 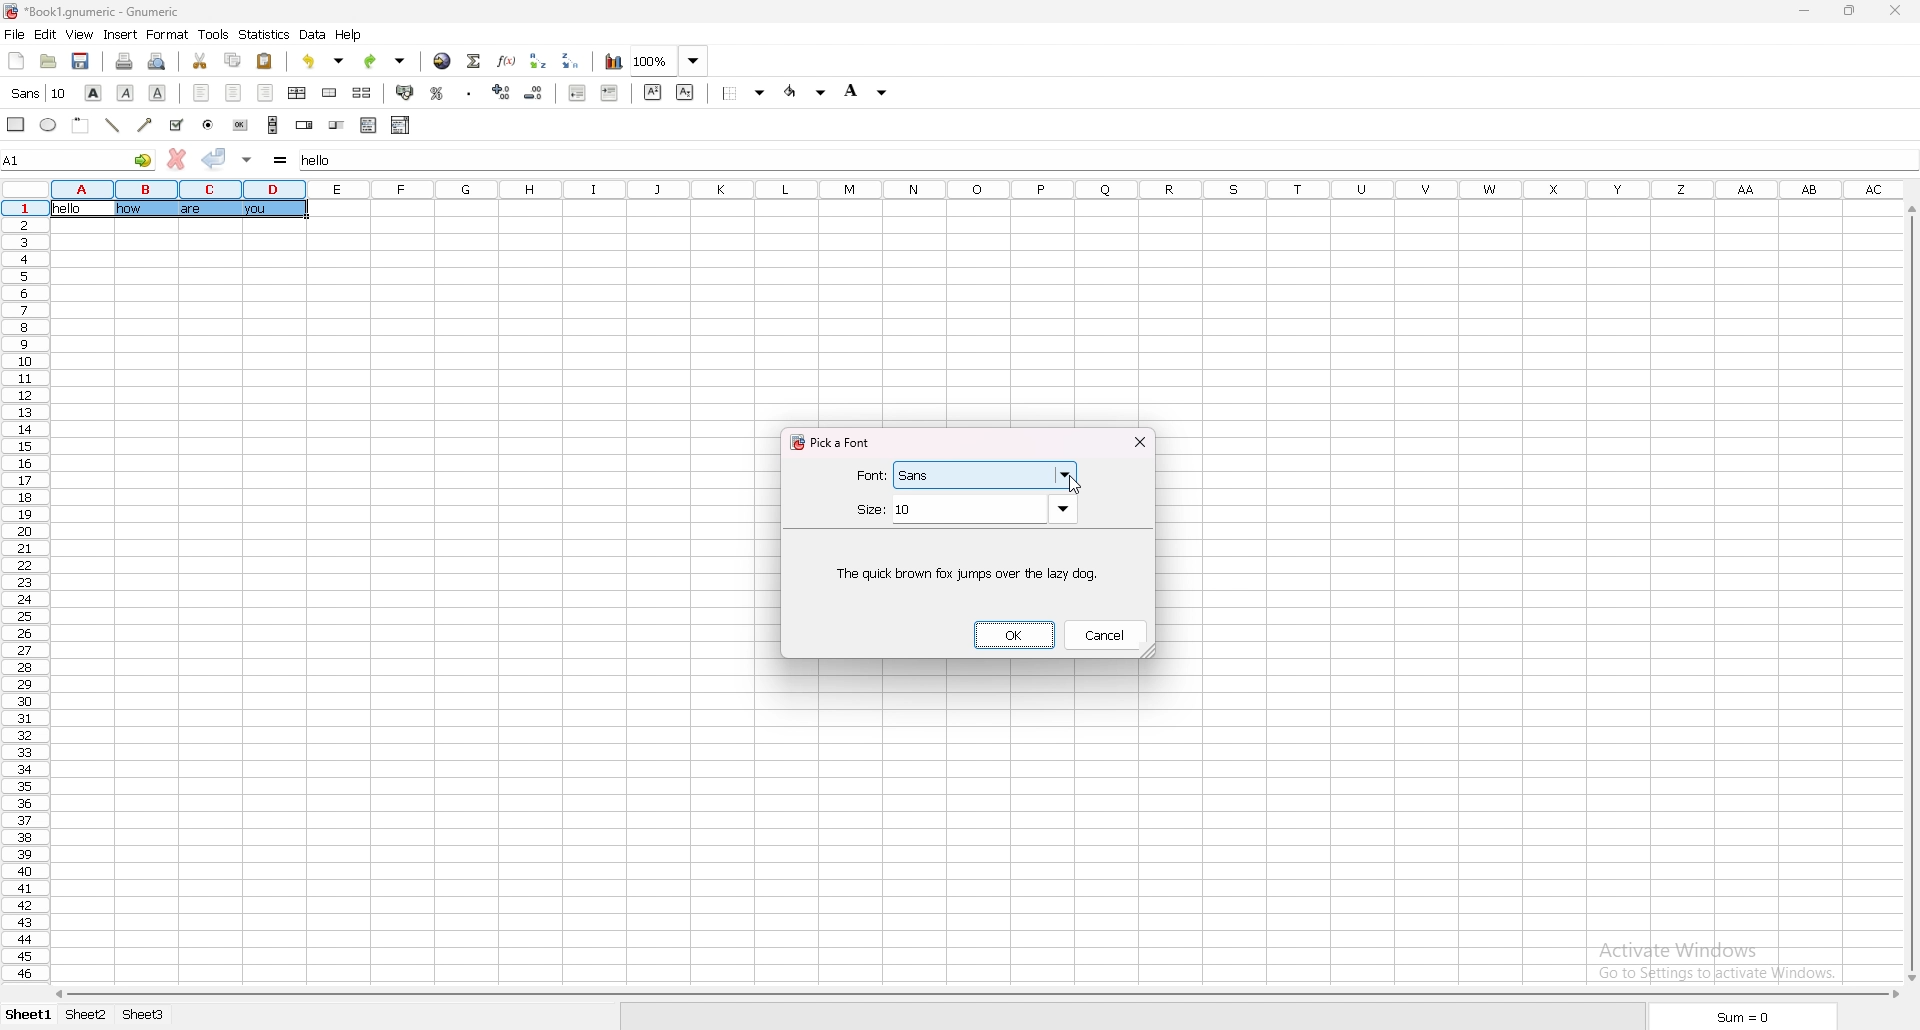 I want to click on format, so click(x=167, y=35).